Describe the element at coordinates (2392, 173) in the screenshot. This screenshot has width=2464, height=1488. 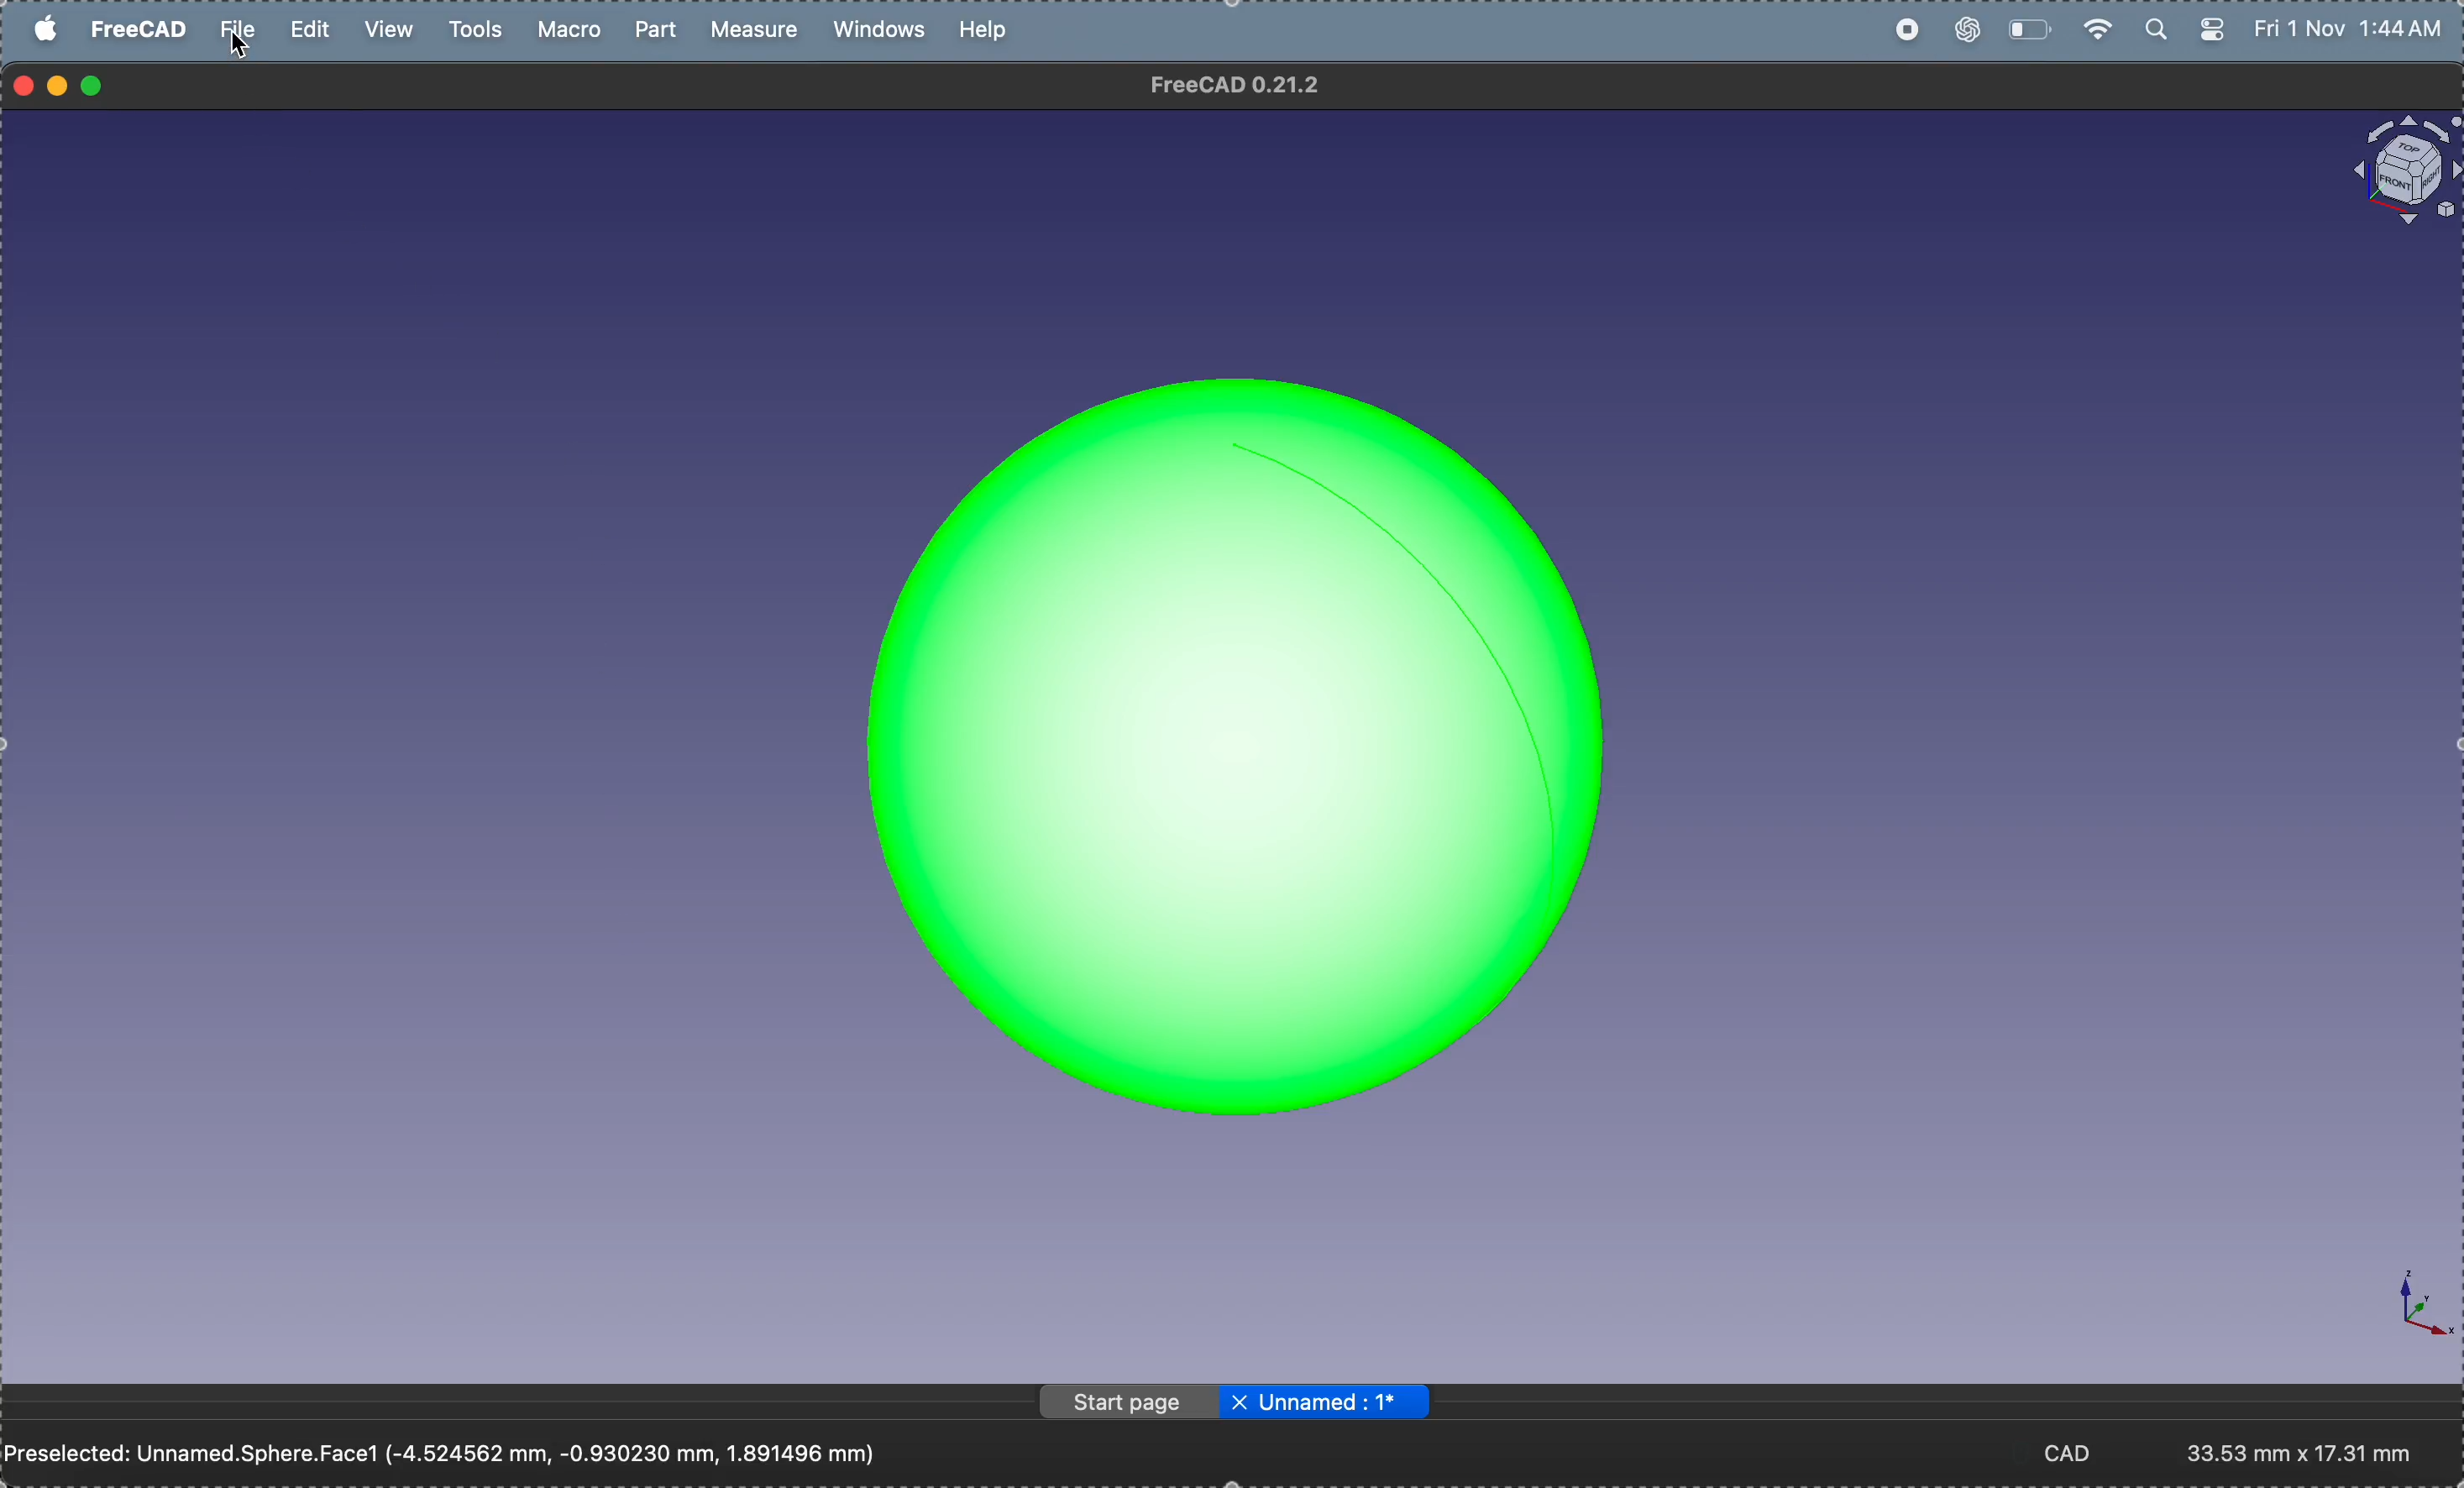
I see `object view` at that location.